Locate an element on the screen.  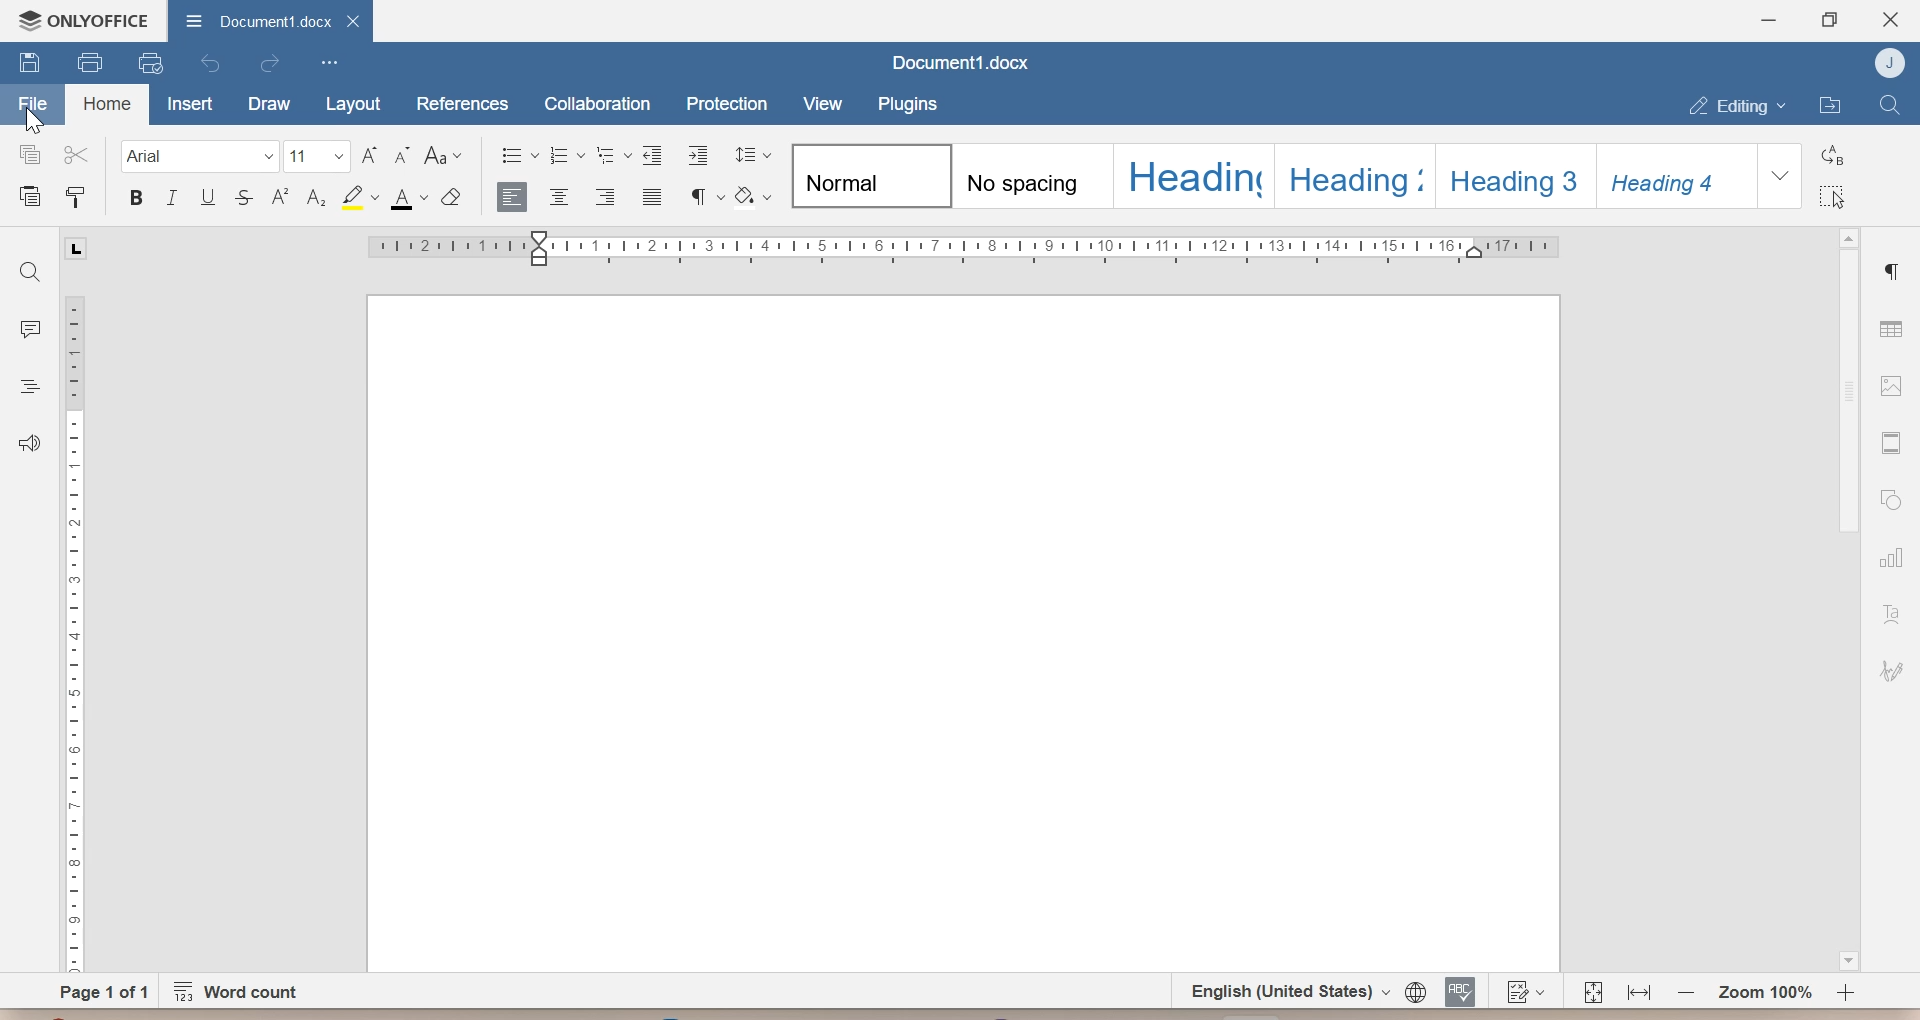
No spacing is located at coordinates (1037, 176).